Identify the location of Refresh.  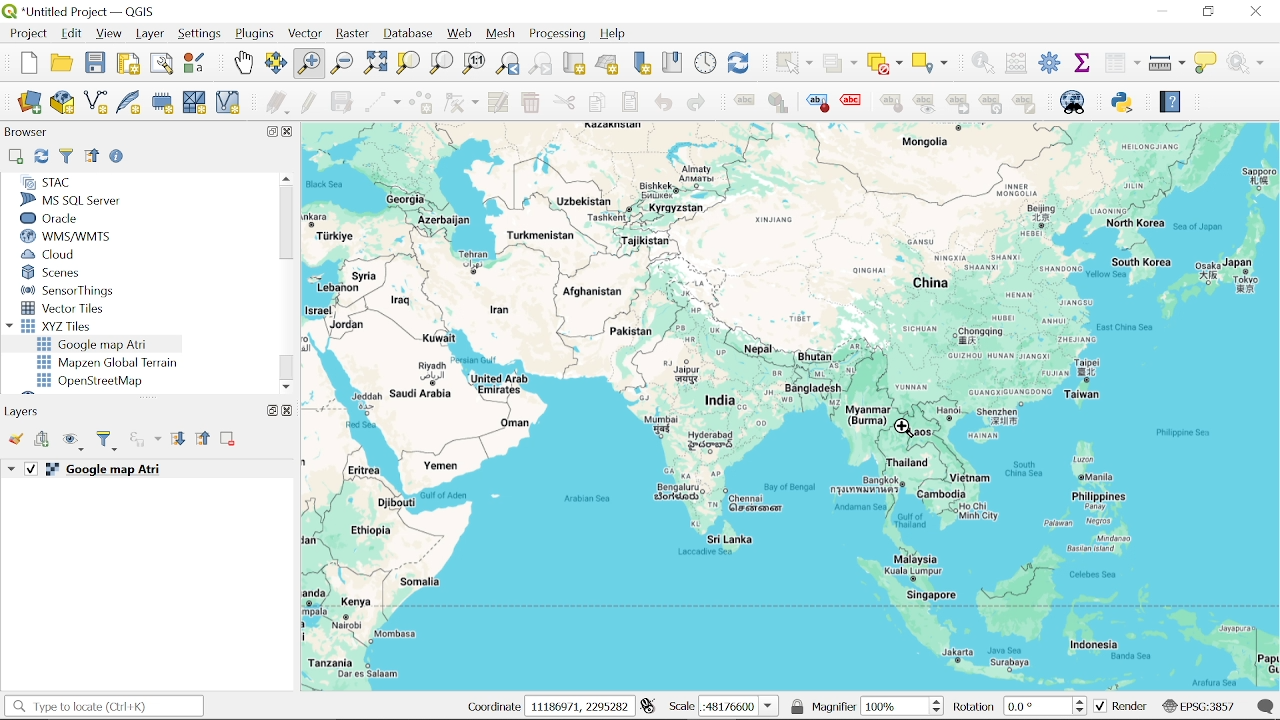
(740, 63).